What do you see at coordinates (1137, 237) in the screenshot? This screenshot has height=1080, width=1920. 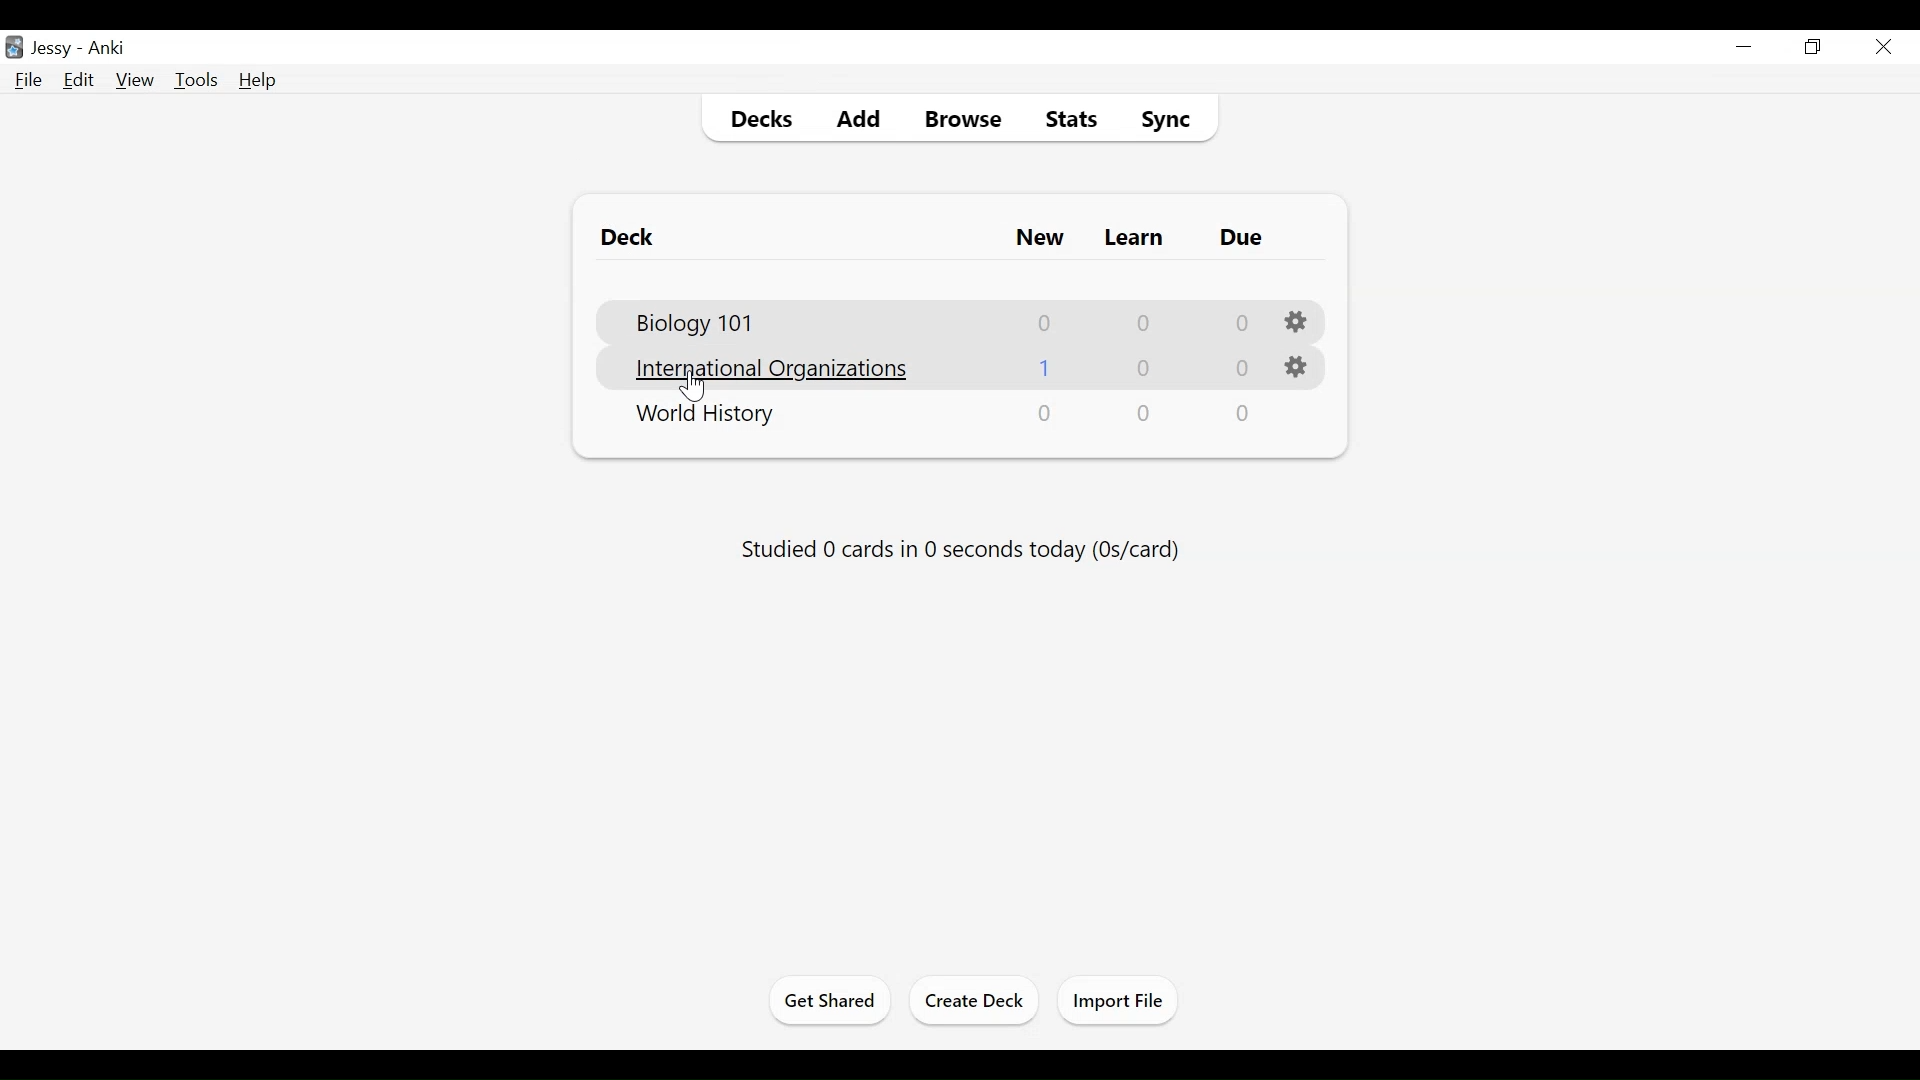 I see `Learn` at bounding box center [1137, 237].